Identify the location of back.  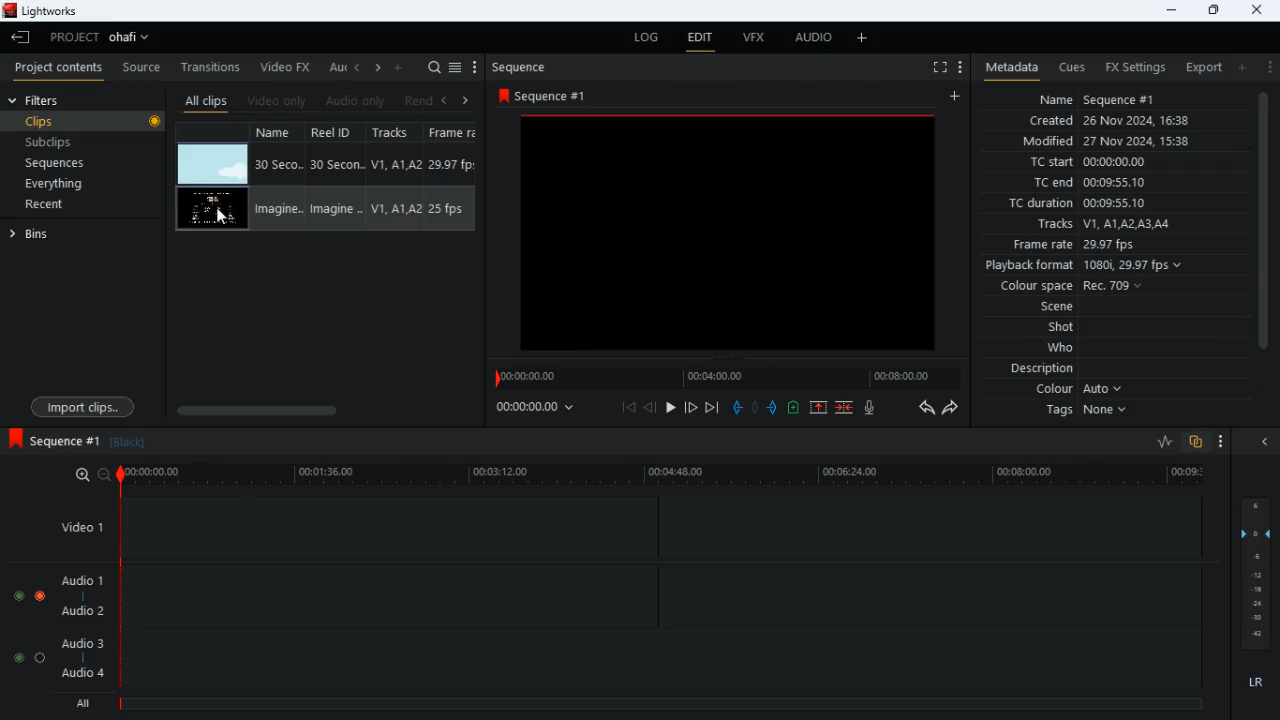
(650, 407).